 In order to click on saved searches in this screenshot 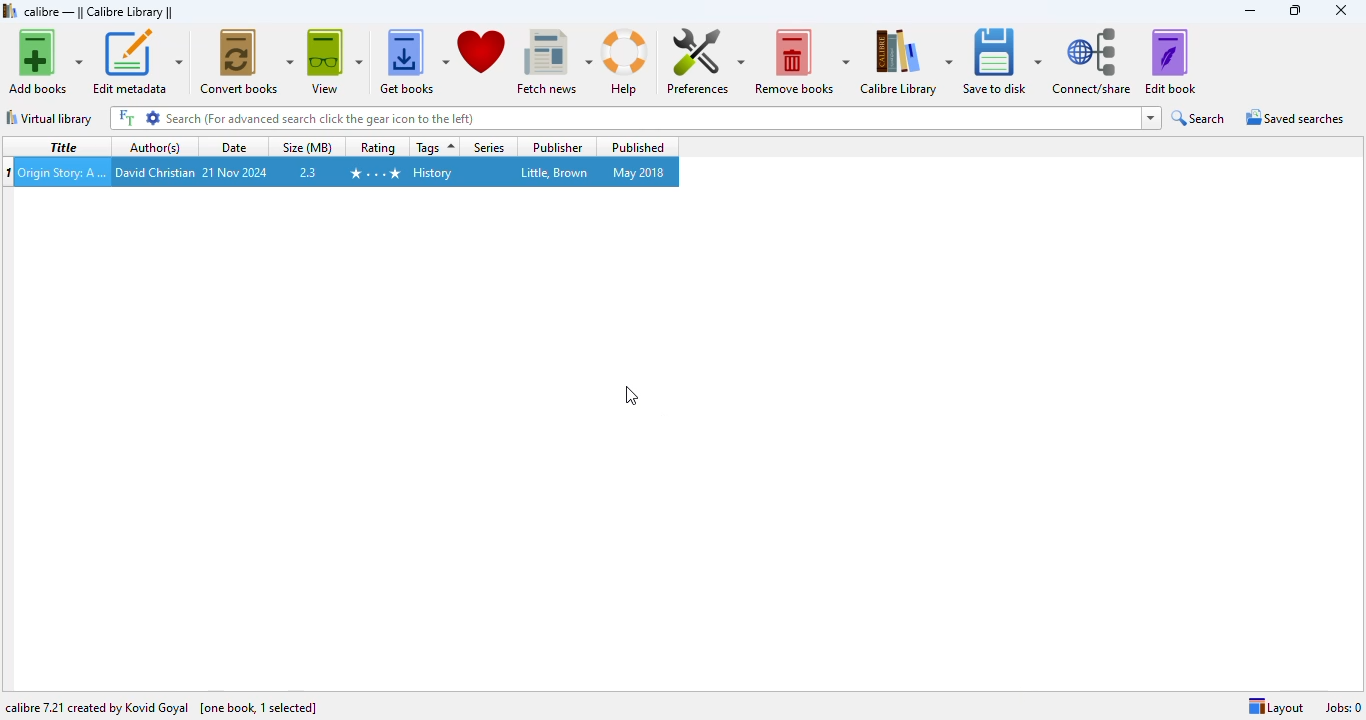, I will do `click(1296, 117)`.